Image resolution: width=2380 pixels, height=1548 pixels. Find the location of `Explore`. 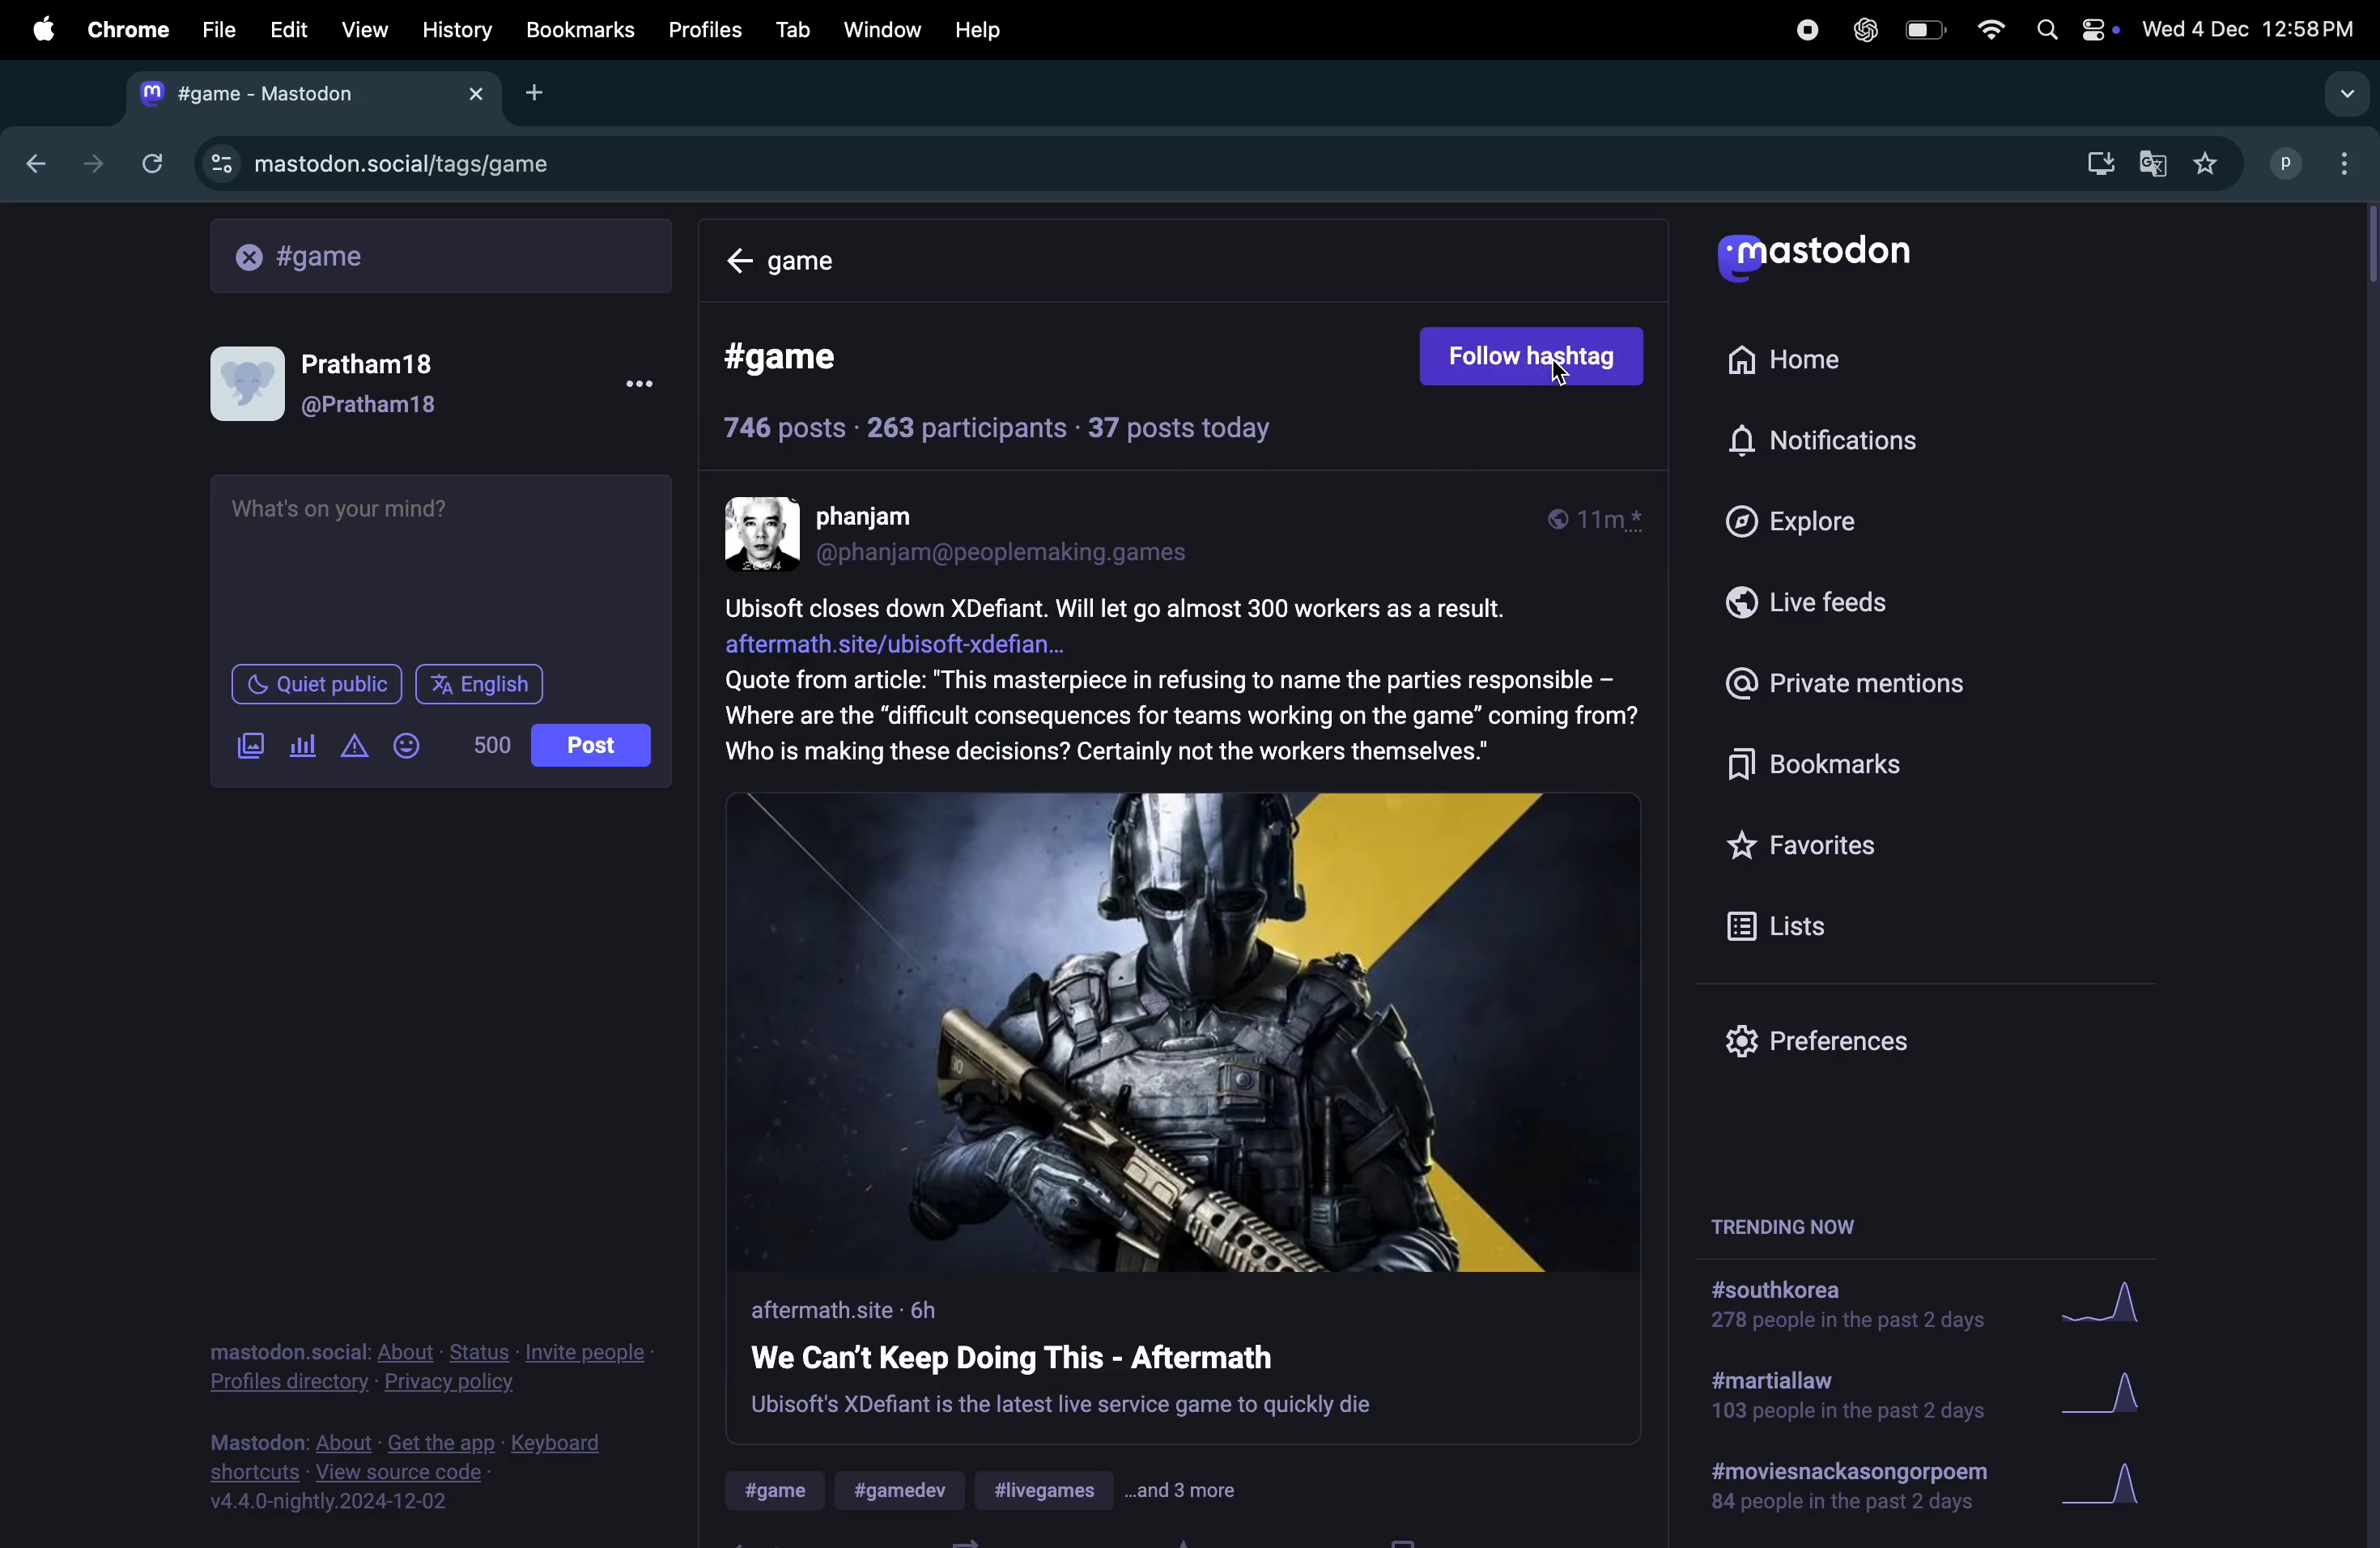

Explore is located at coordinates (1823, 523).